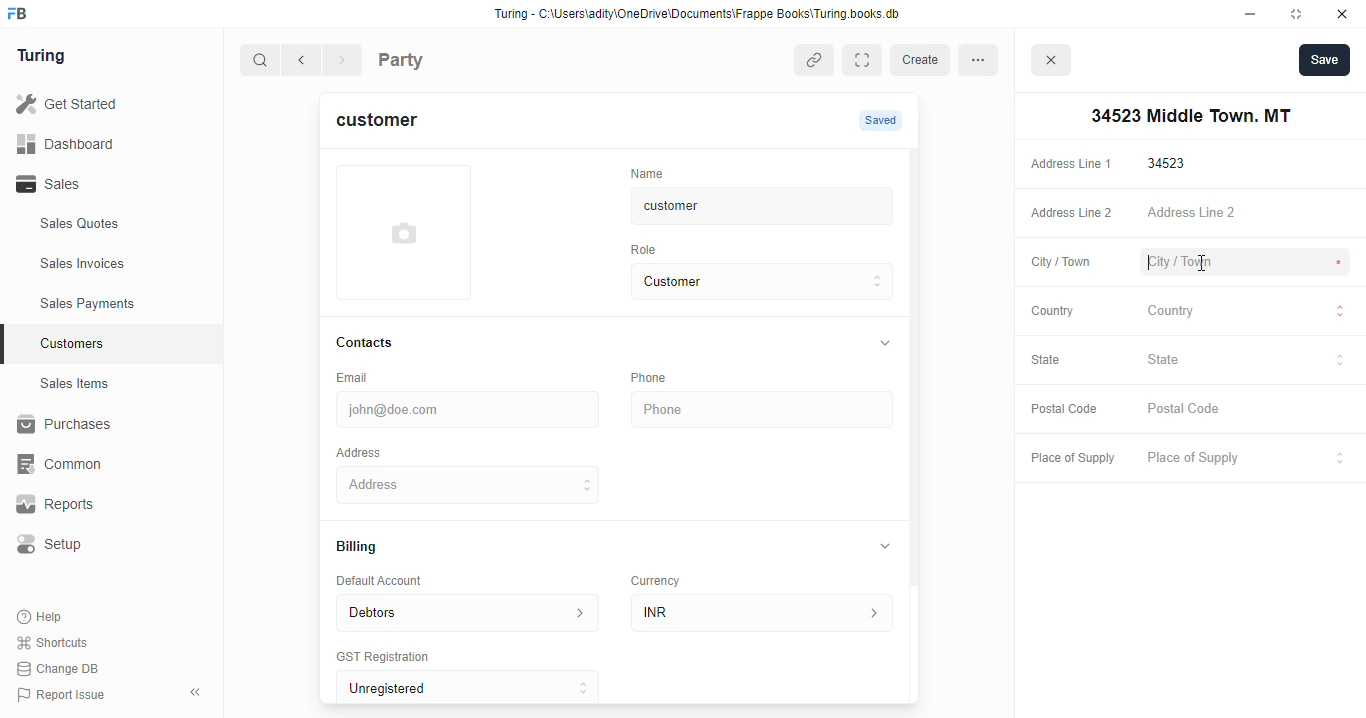 The width and height of the screenshot is (1366, 718). I want to click on Address Line 2, so click(1248, 214).